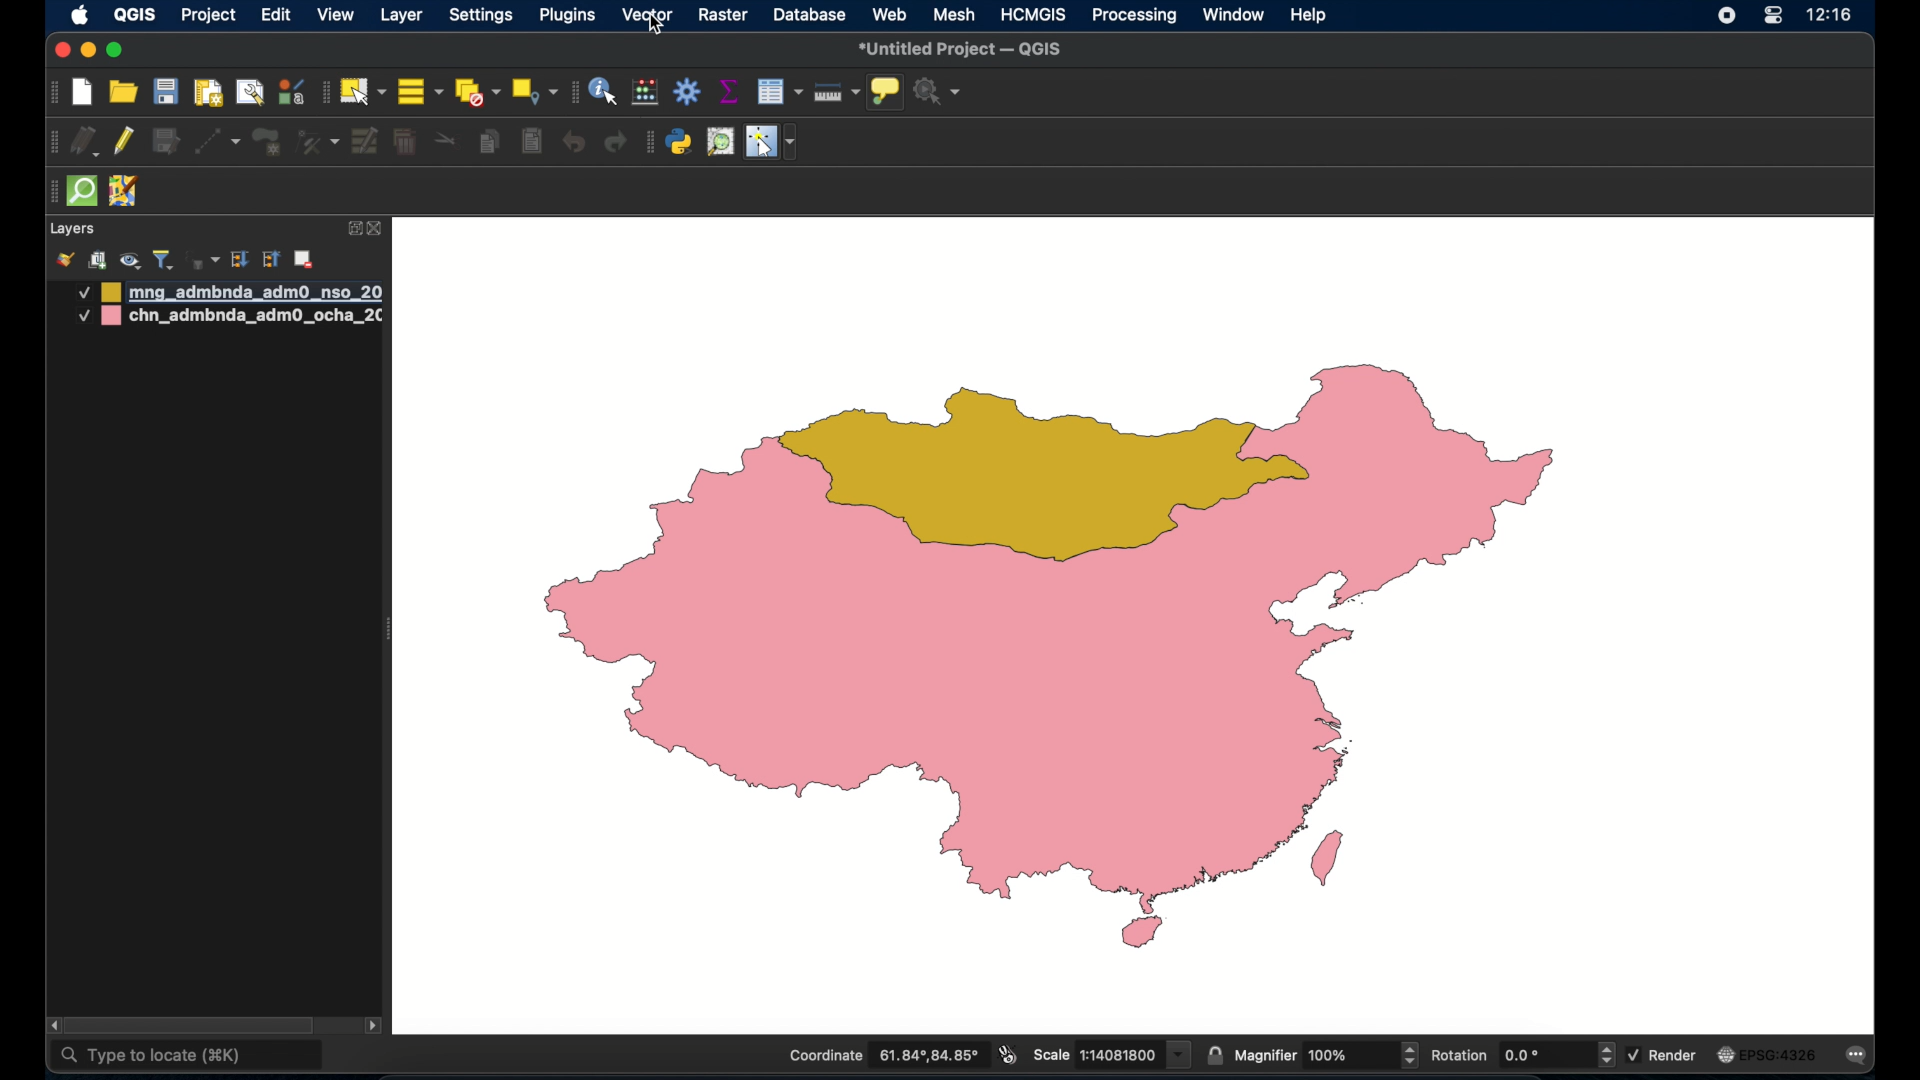  Describe the element at coordinates (165, 93) in the screenshot. I see `save project` at that location.